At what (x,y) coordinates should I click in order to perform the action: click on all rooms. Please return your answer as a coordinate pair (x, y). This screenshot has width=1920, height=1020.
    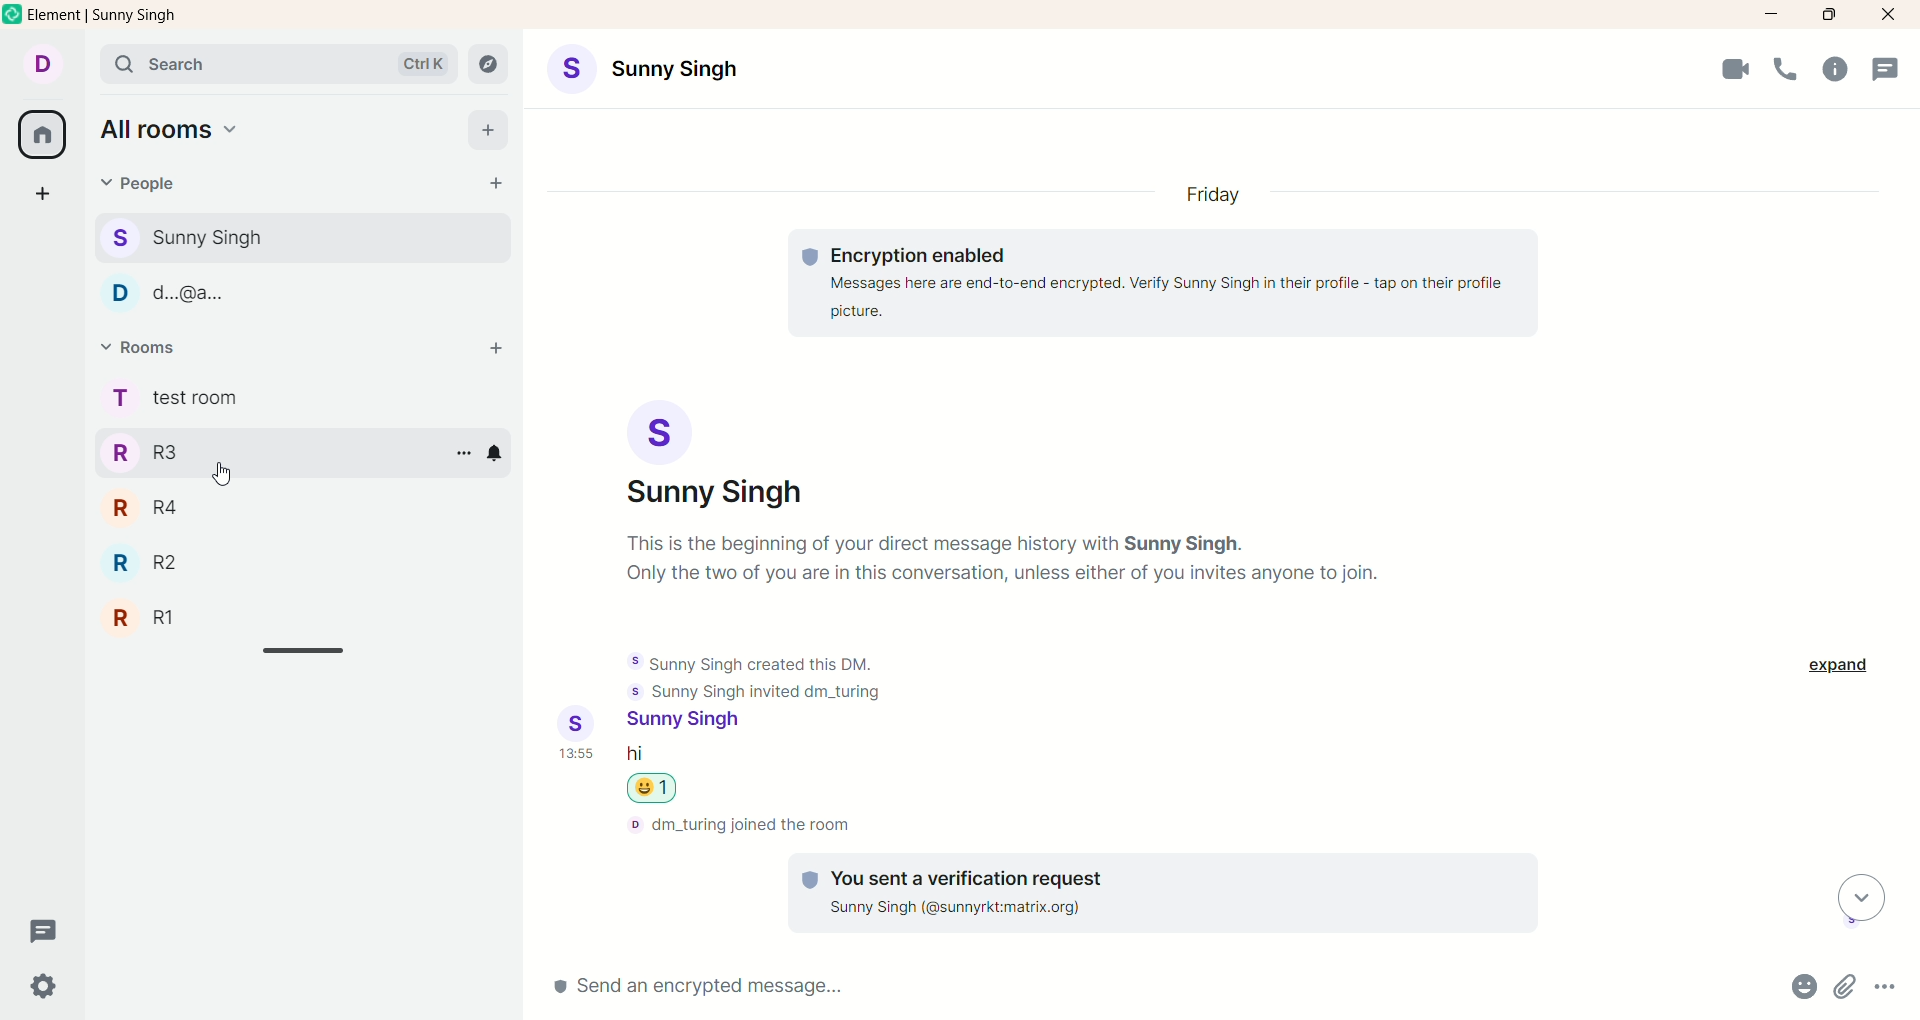
    Looking at the image, I should click on (39, 138).